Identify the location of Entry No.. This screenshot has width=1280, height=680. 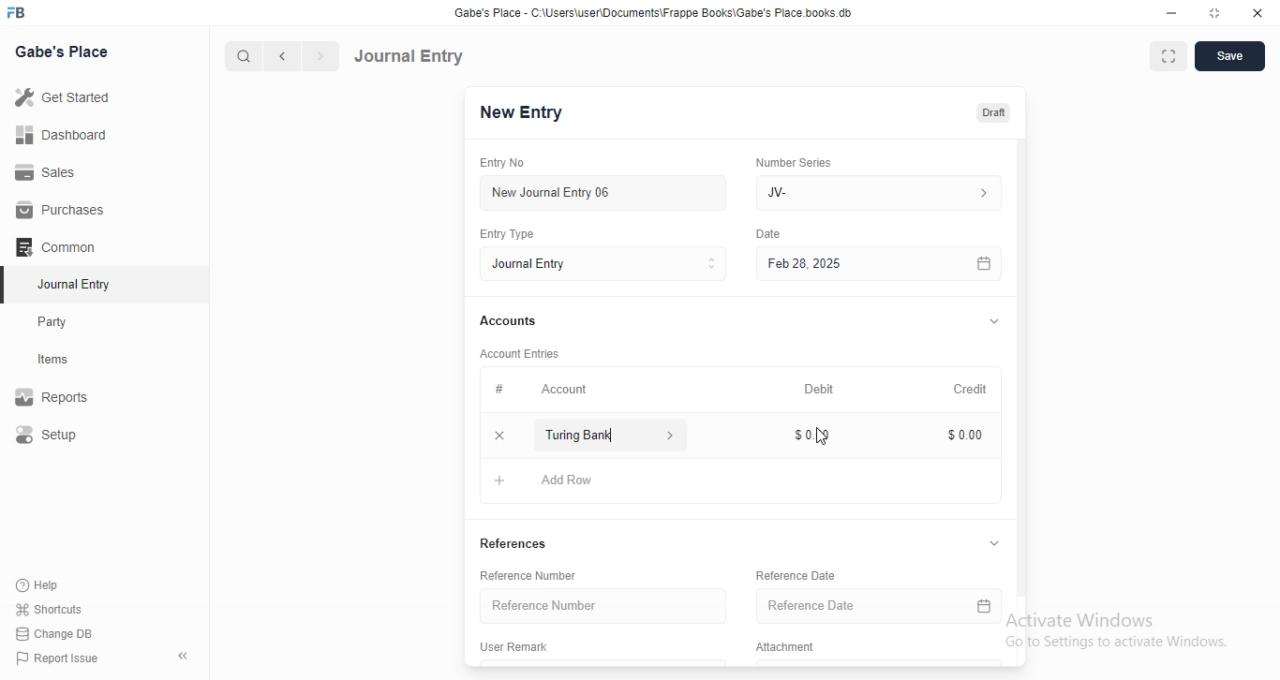
(508, 163).